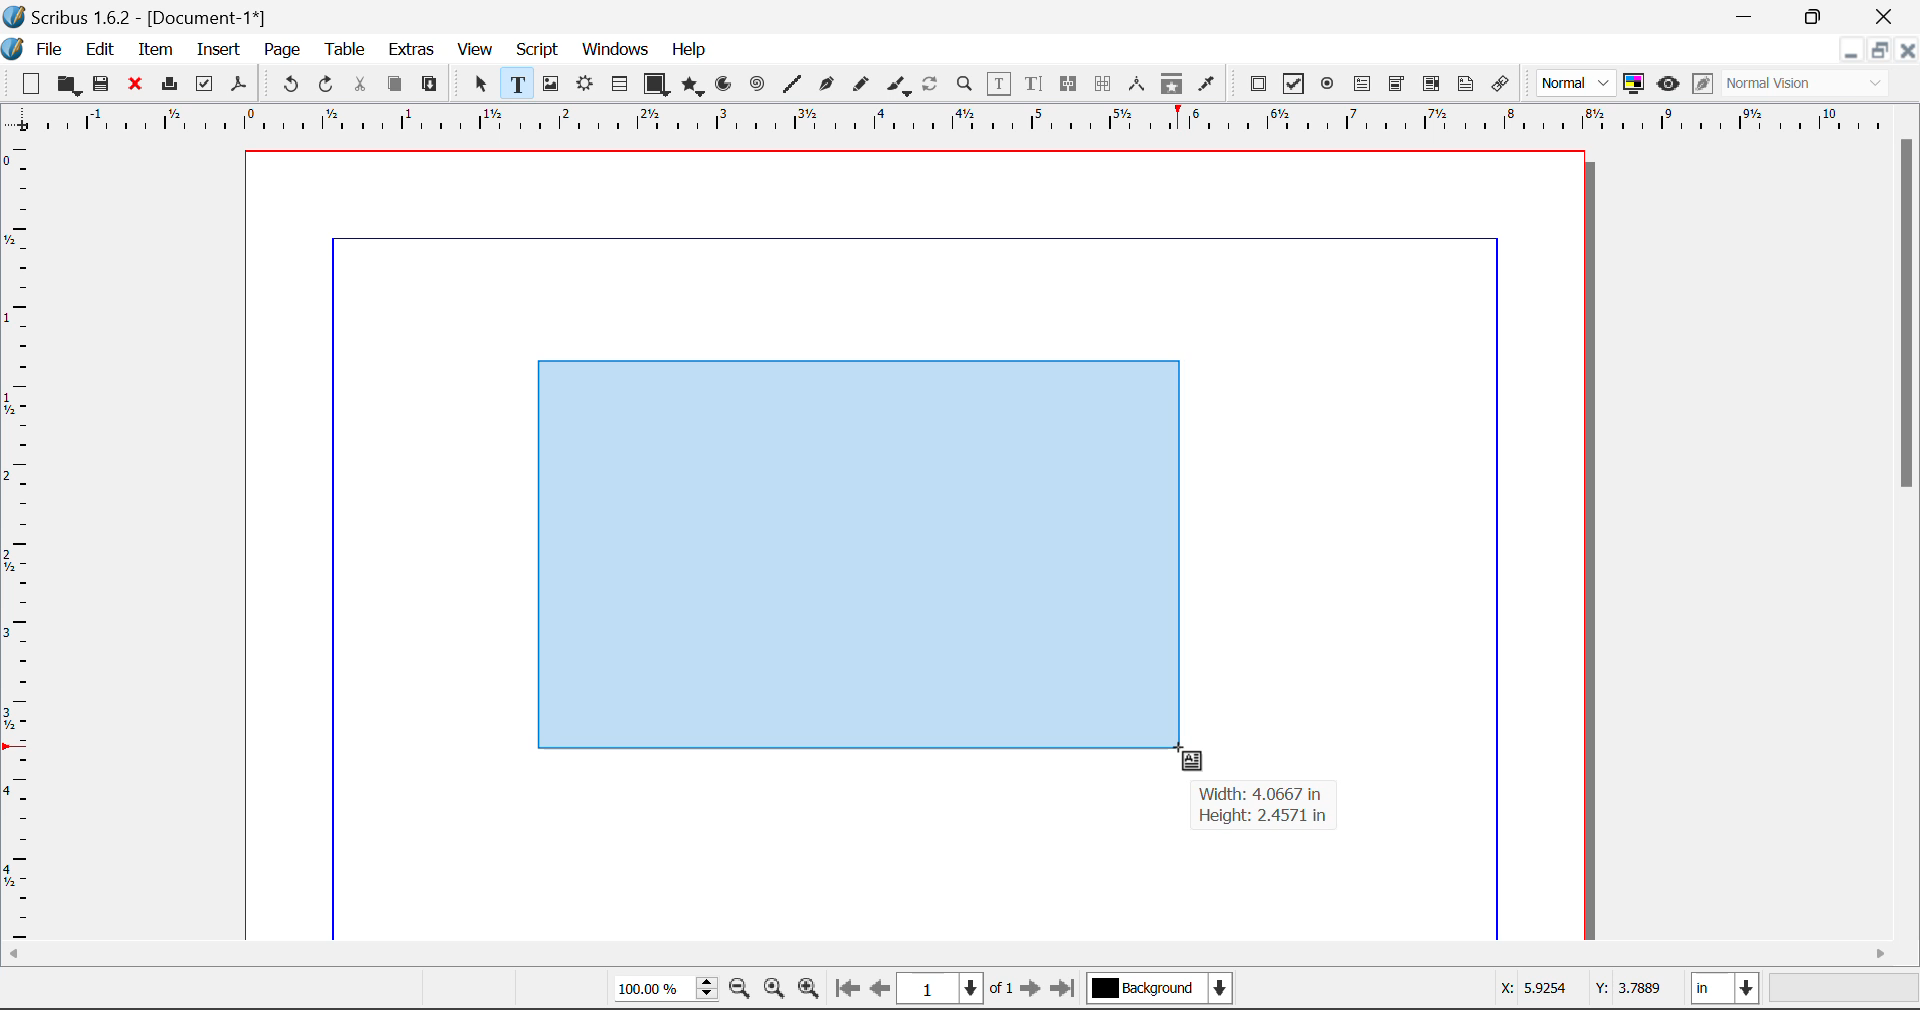 The image size is (1920, 1010). Describe the element at coordinates (1748, 16) in the screenshot. I see `Restore Down` at that location.